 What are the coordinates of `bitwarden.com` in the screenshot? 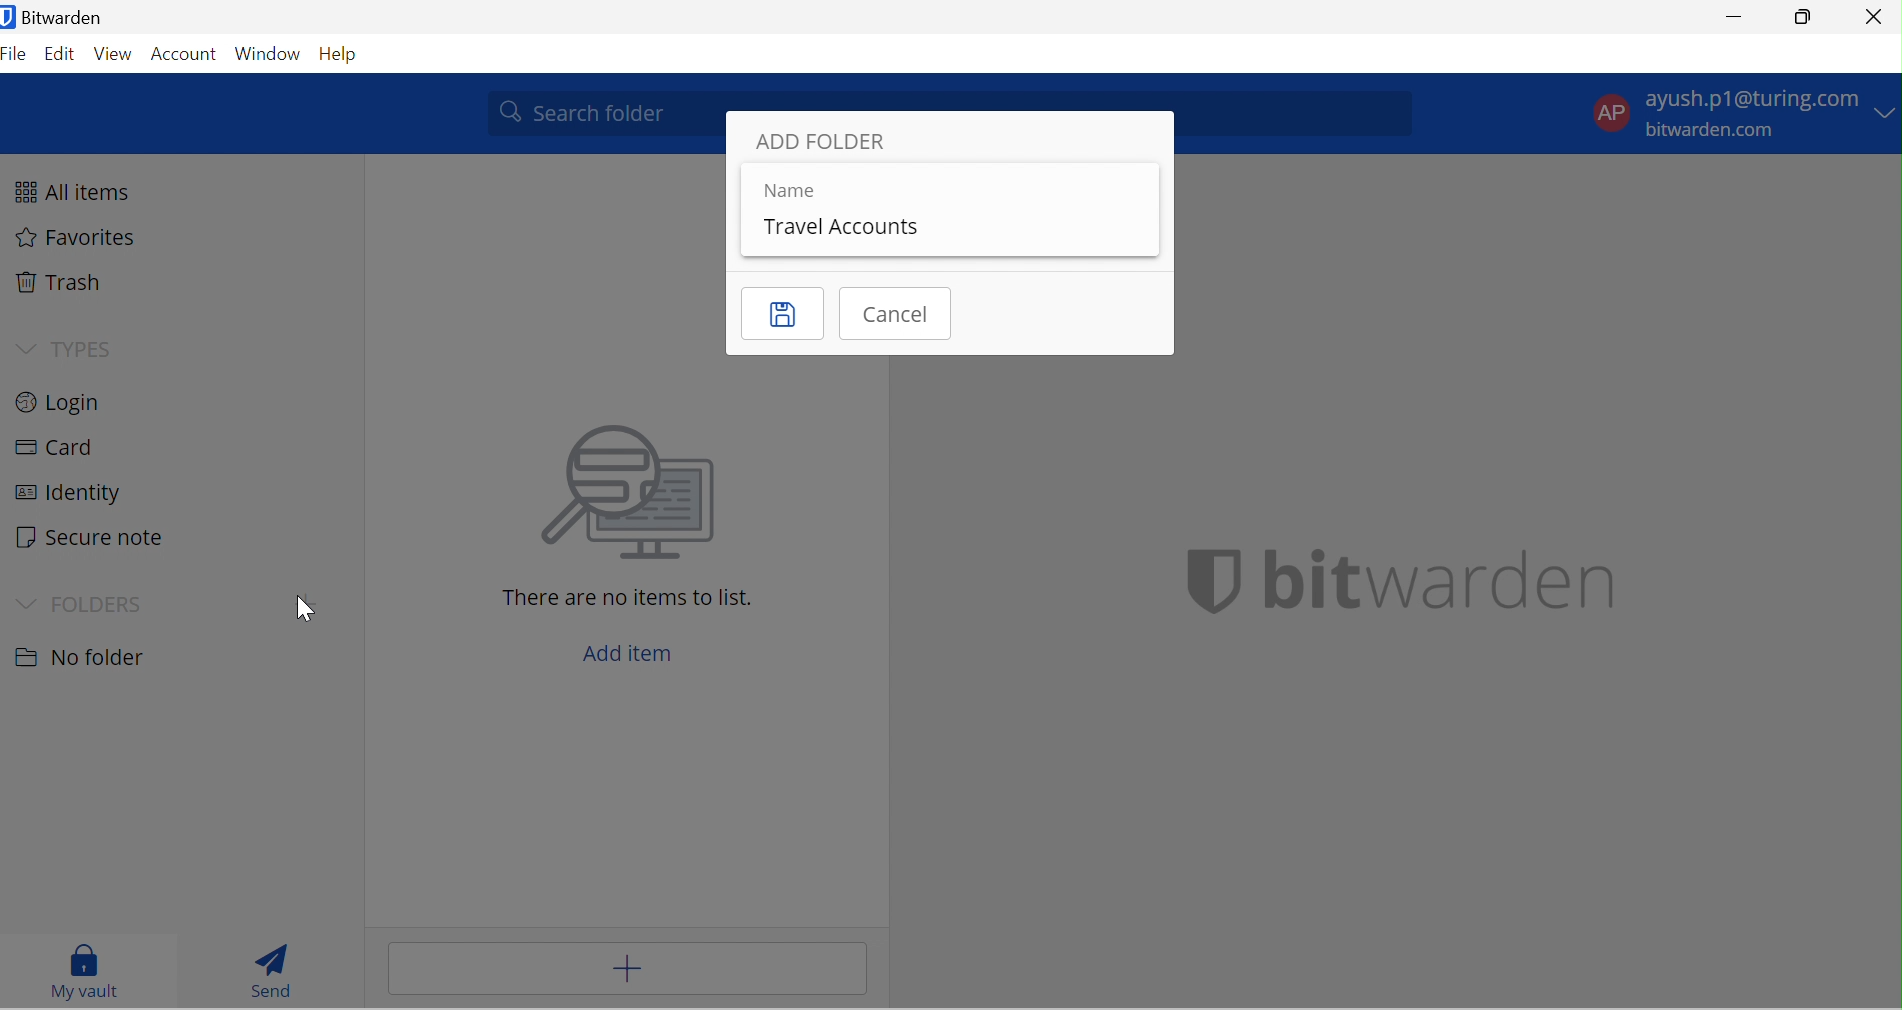 It's located at (1710, 131).